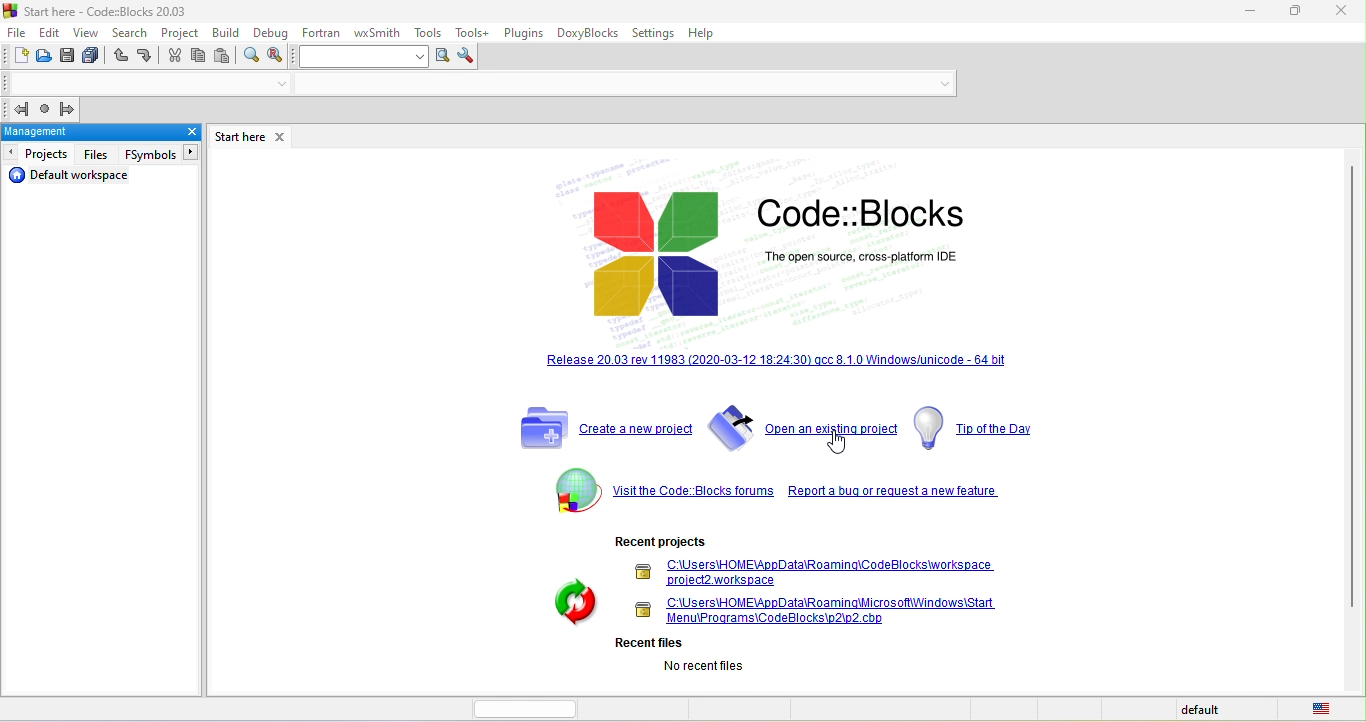 The width and height of the screenshot is (1366, 722). Describe the element at coordinates (599, 429) in the screenshot. I see `create a new project` at that location.